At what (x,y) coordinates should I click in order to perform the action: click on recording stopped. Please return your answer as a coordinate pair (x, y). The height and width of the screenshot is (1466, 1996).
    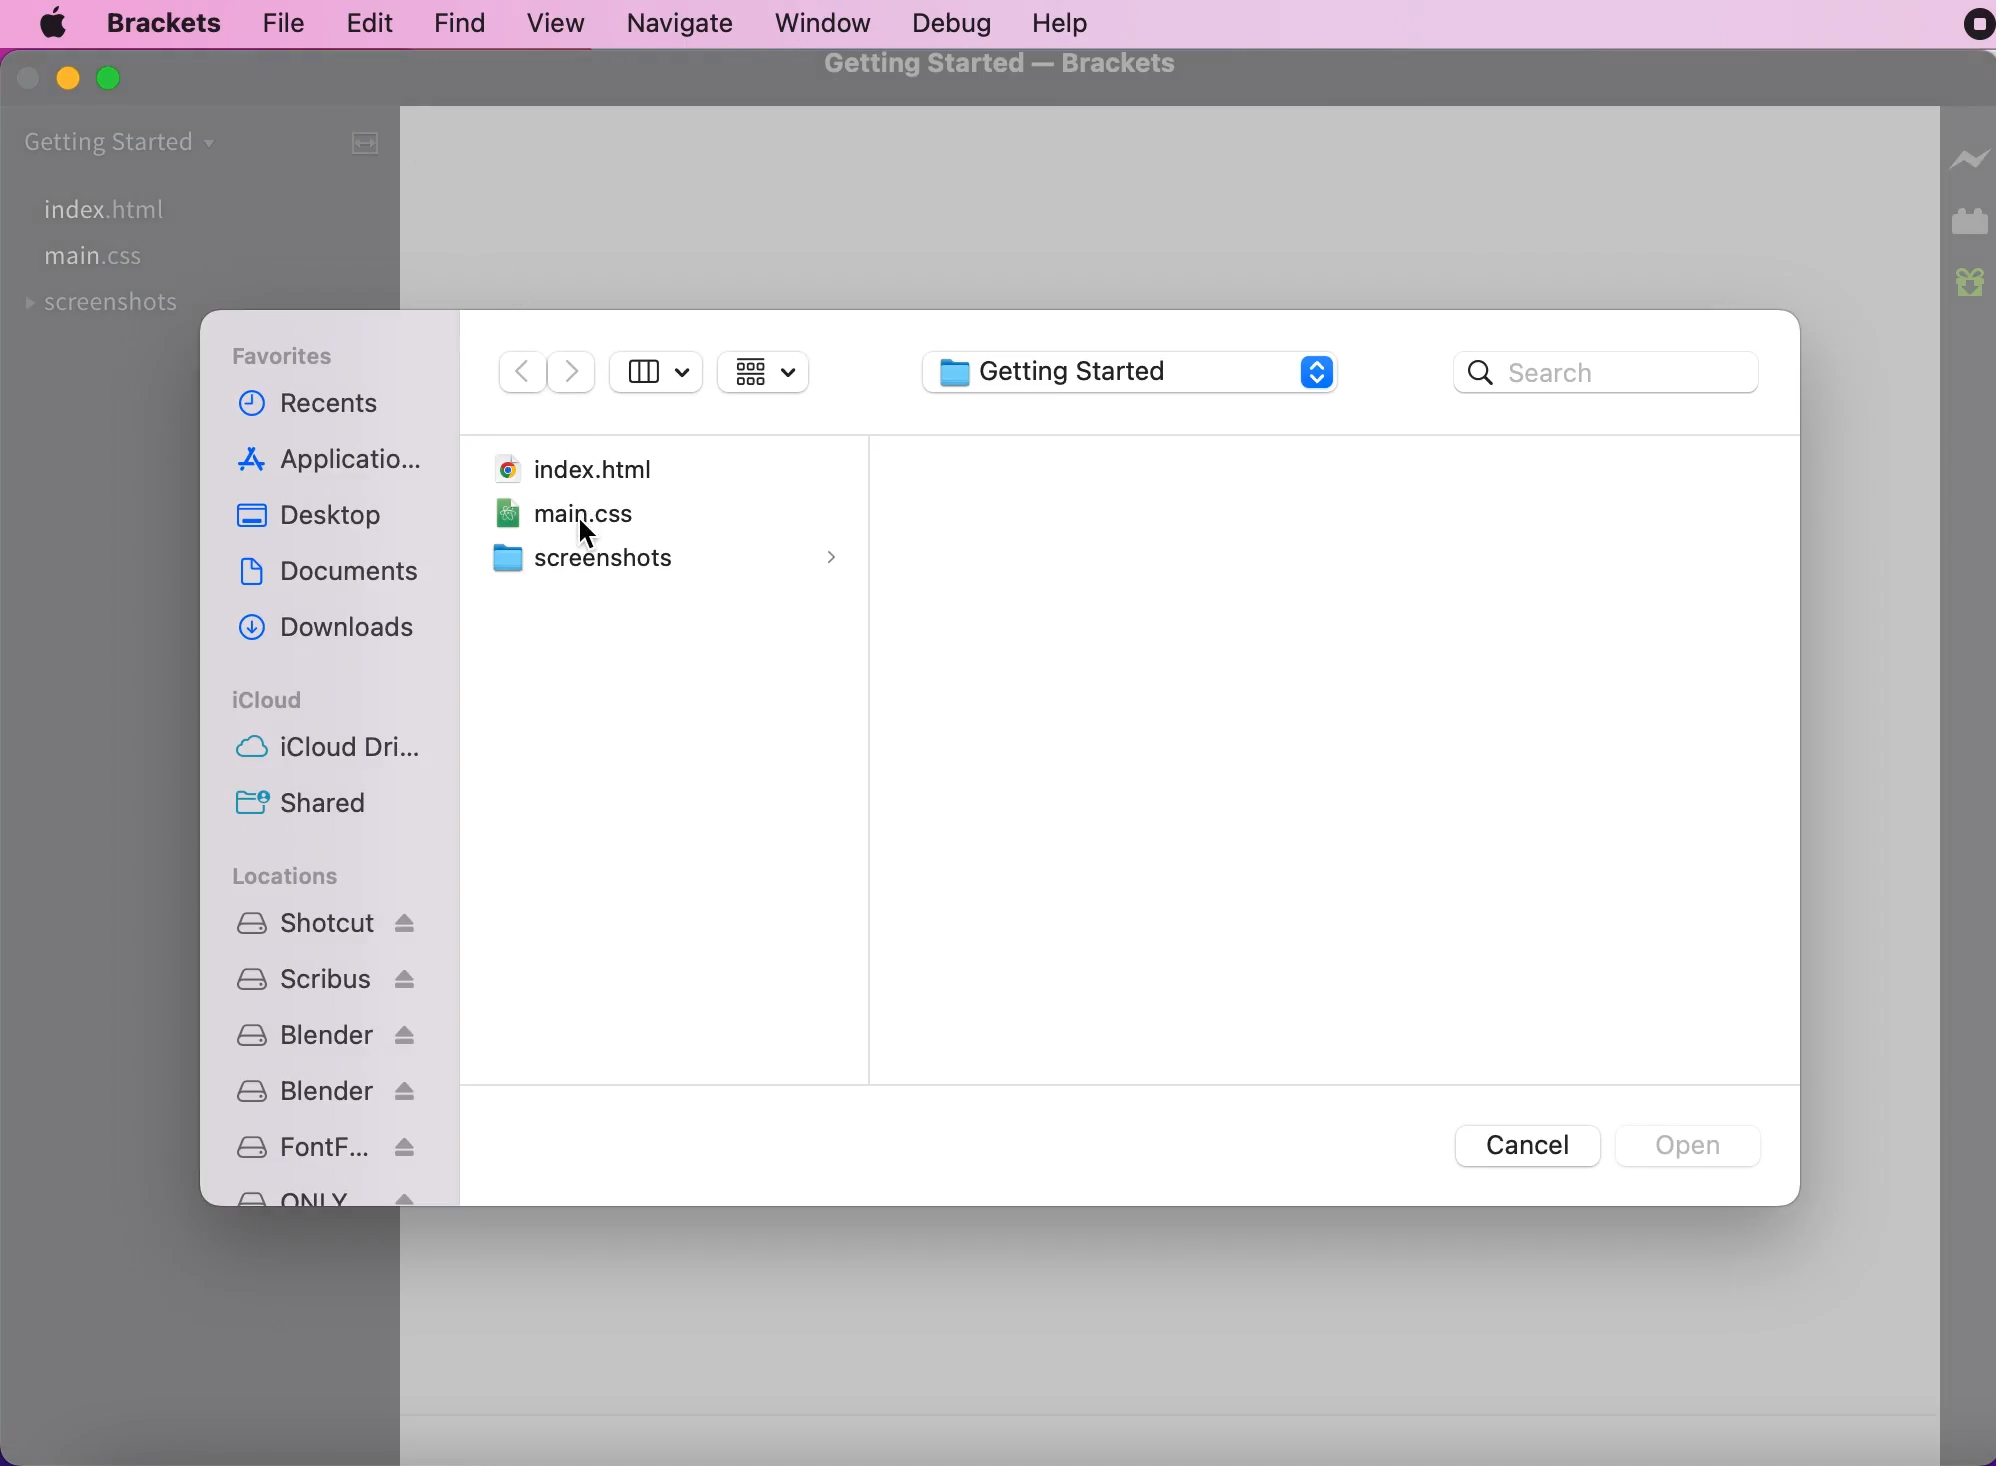
    Looking at the image, I should click on (1965, 31).